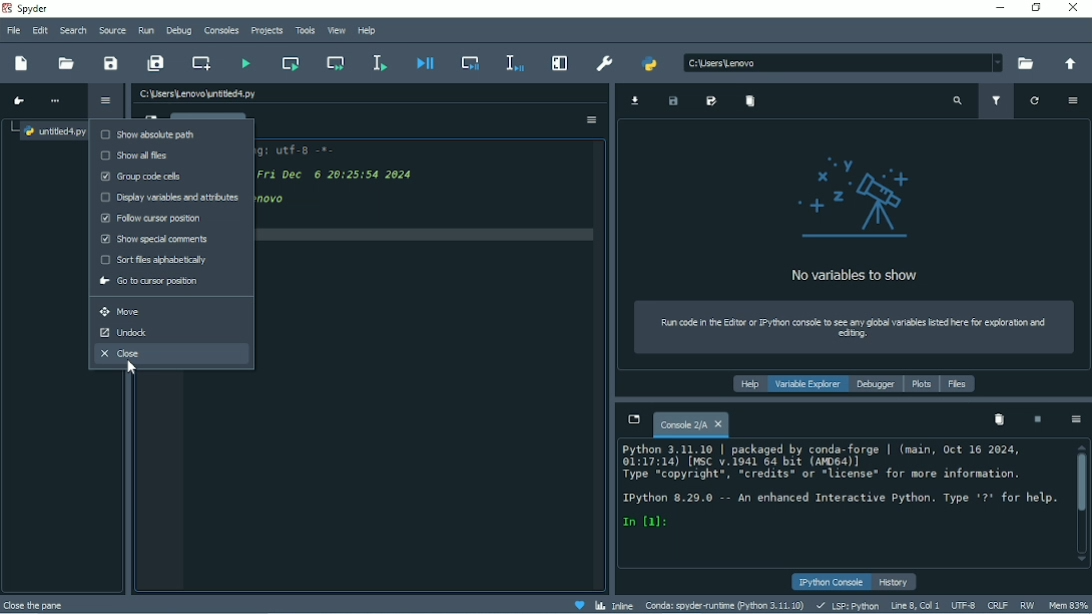 This screenshot has height=614, width=1092. I want to click on Vertical scrollbar, so click(1080, 483).